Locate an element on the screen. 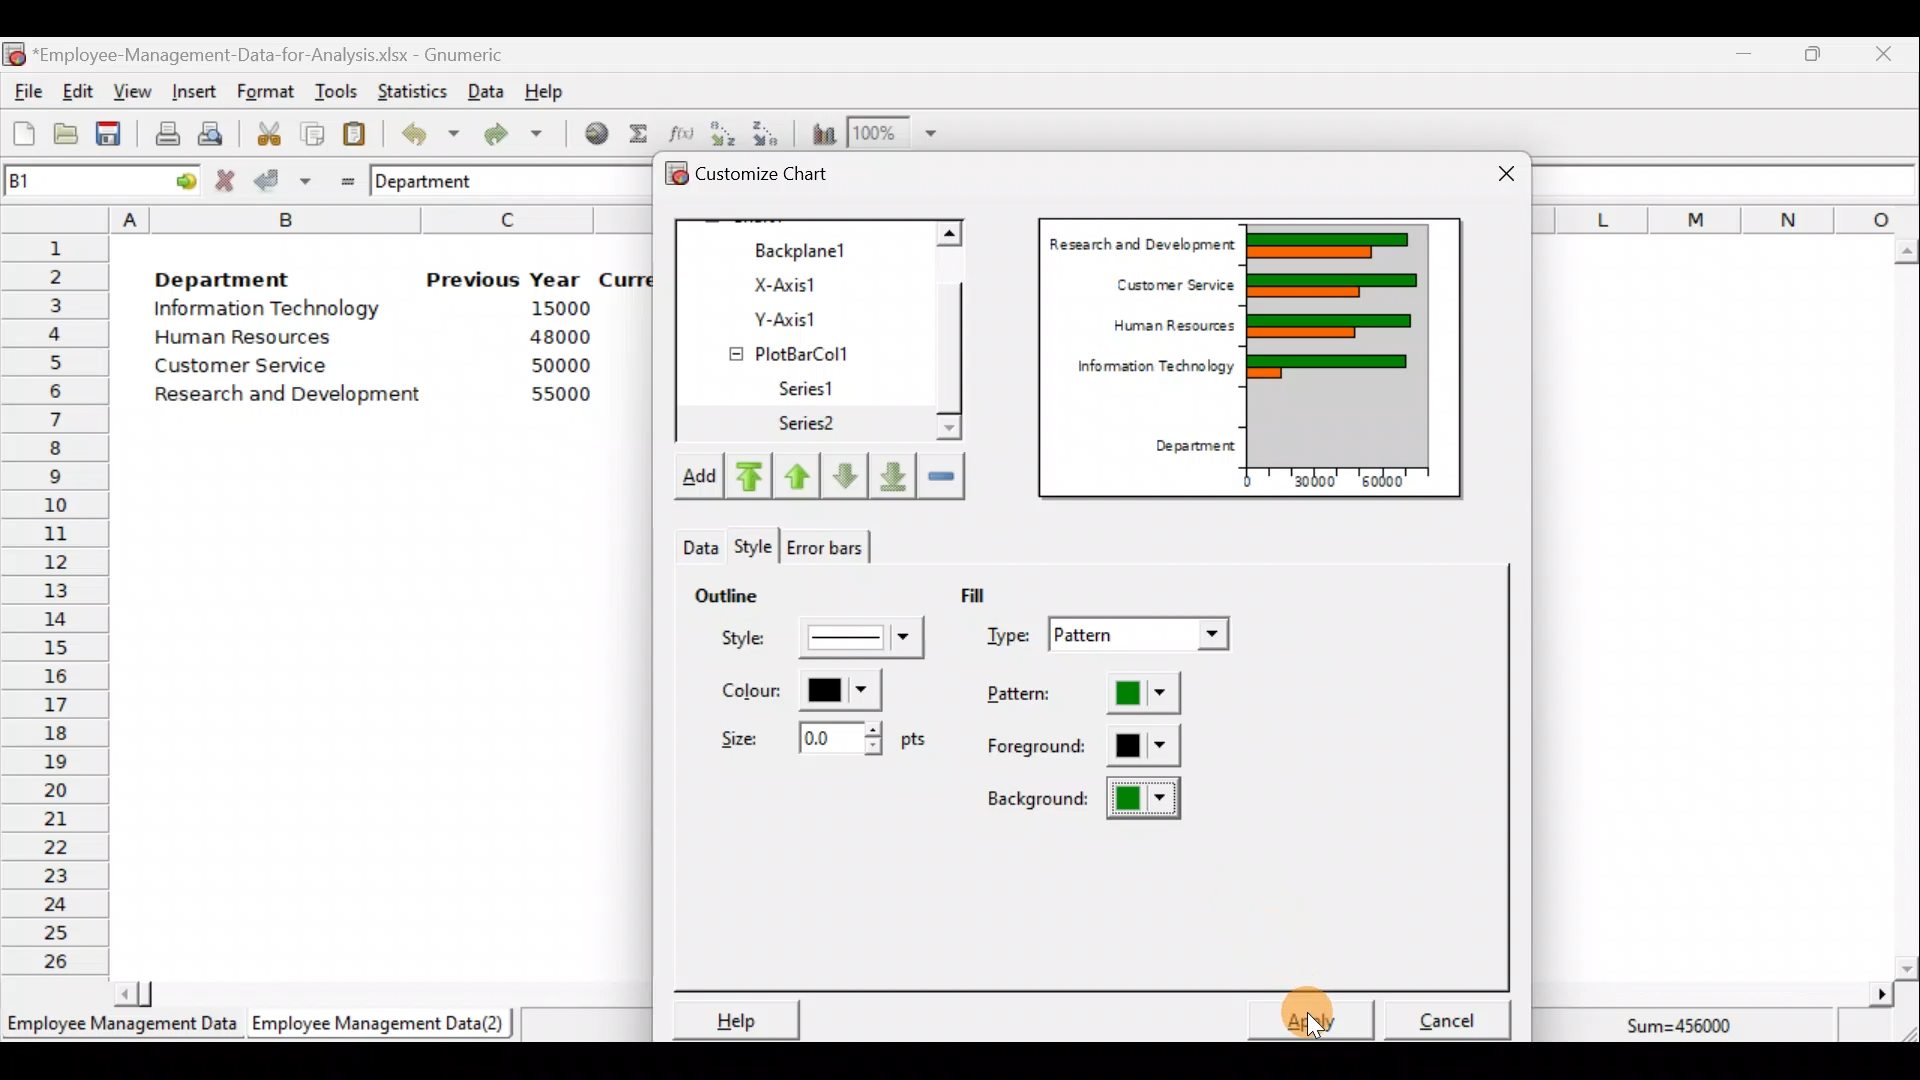 This screenshot has width=1920, height=1080. Add is located at coordinates (697, 480).